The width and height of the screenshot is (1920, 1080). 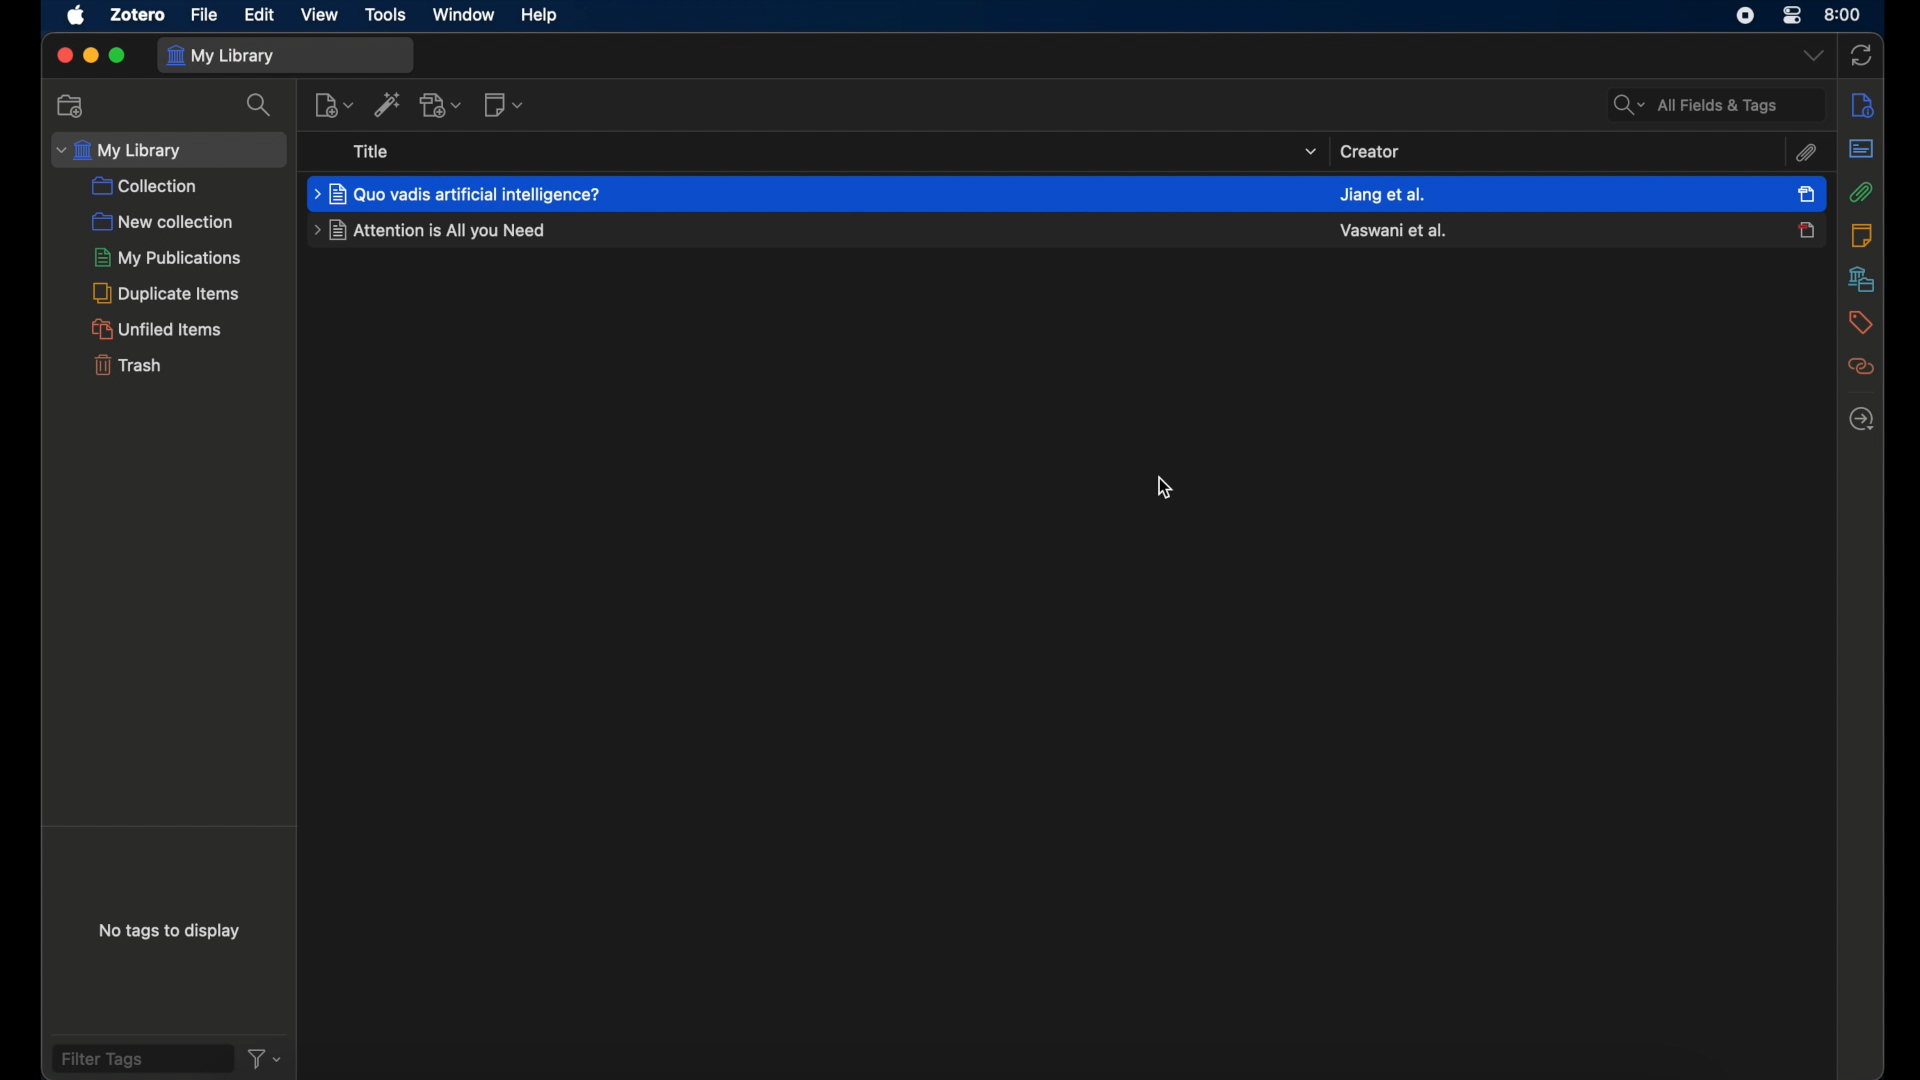 I want to click on add item by identifier, so click(x=387, y=105).